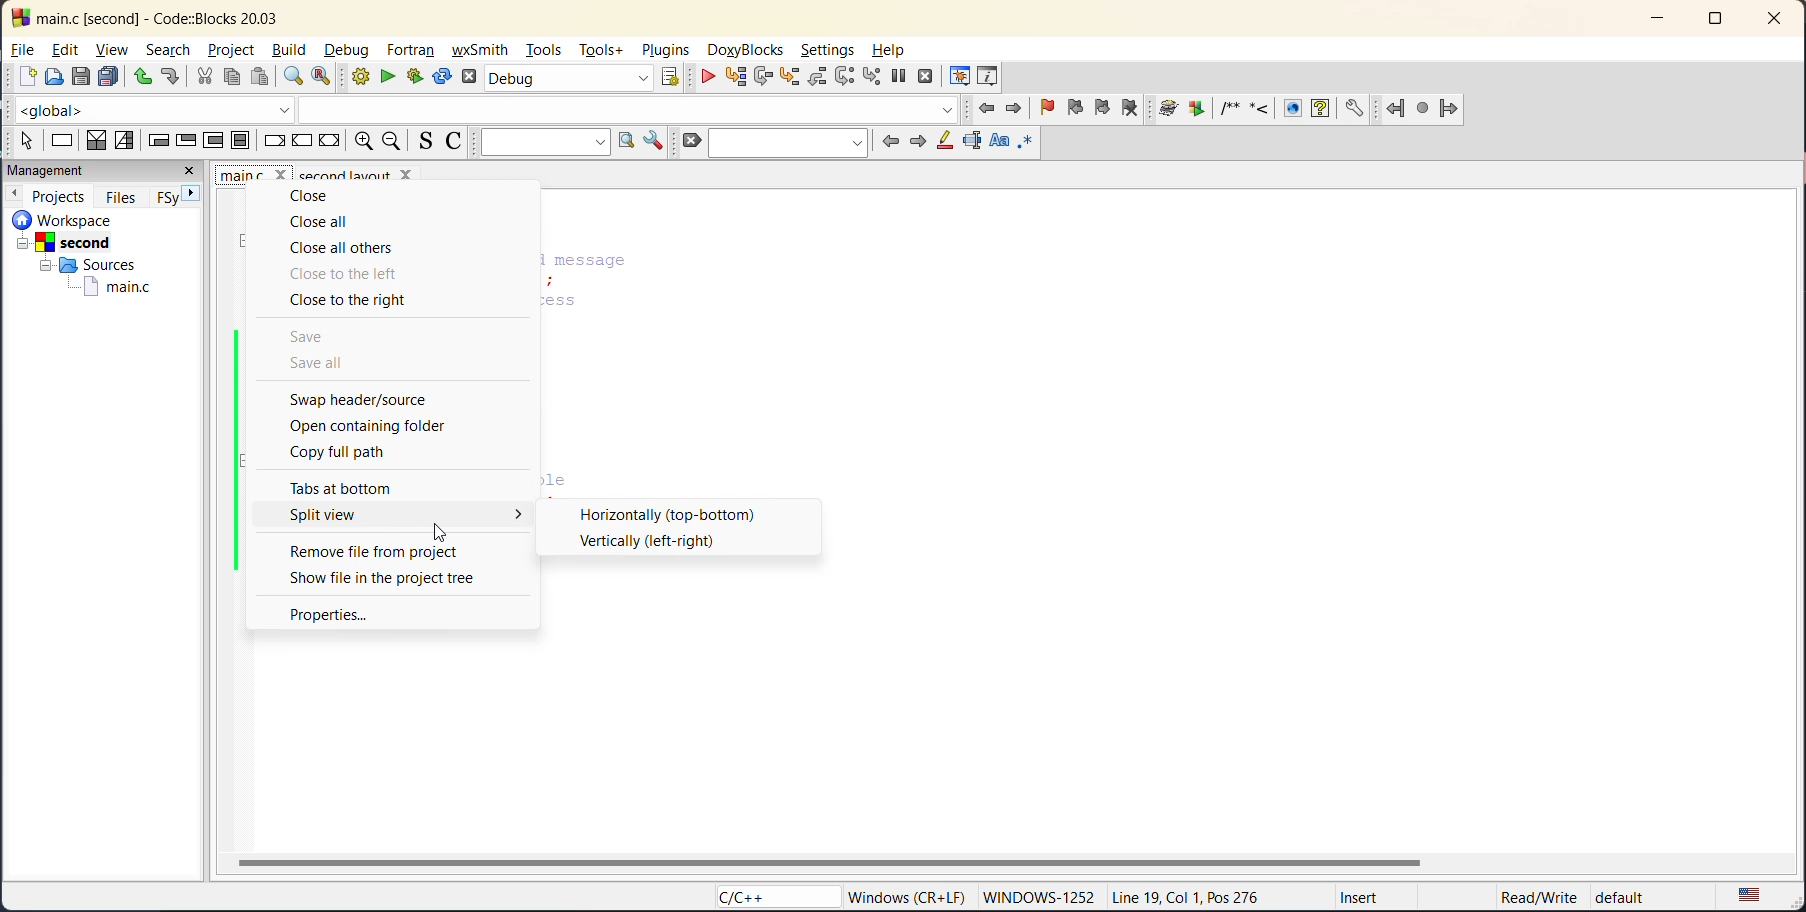 This screenshot has height=912, width=1806. What do you see at coordinates (388, 76) in the screenshot?
I see `run` at bounding box center [388, 76].